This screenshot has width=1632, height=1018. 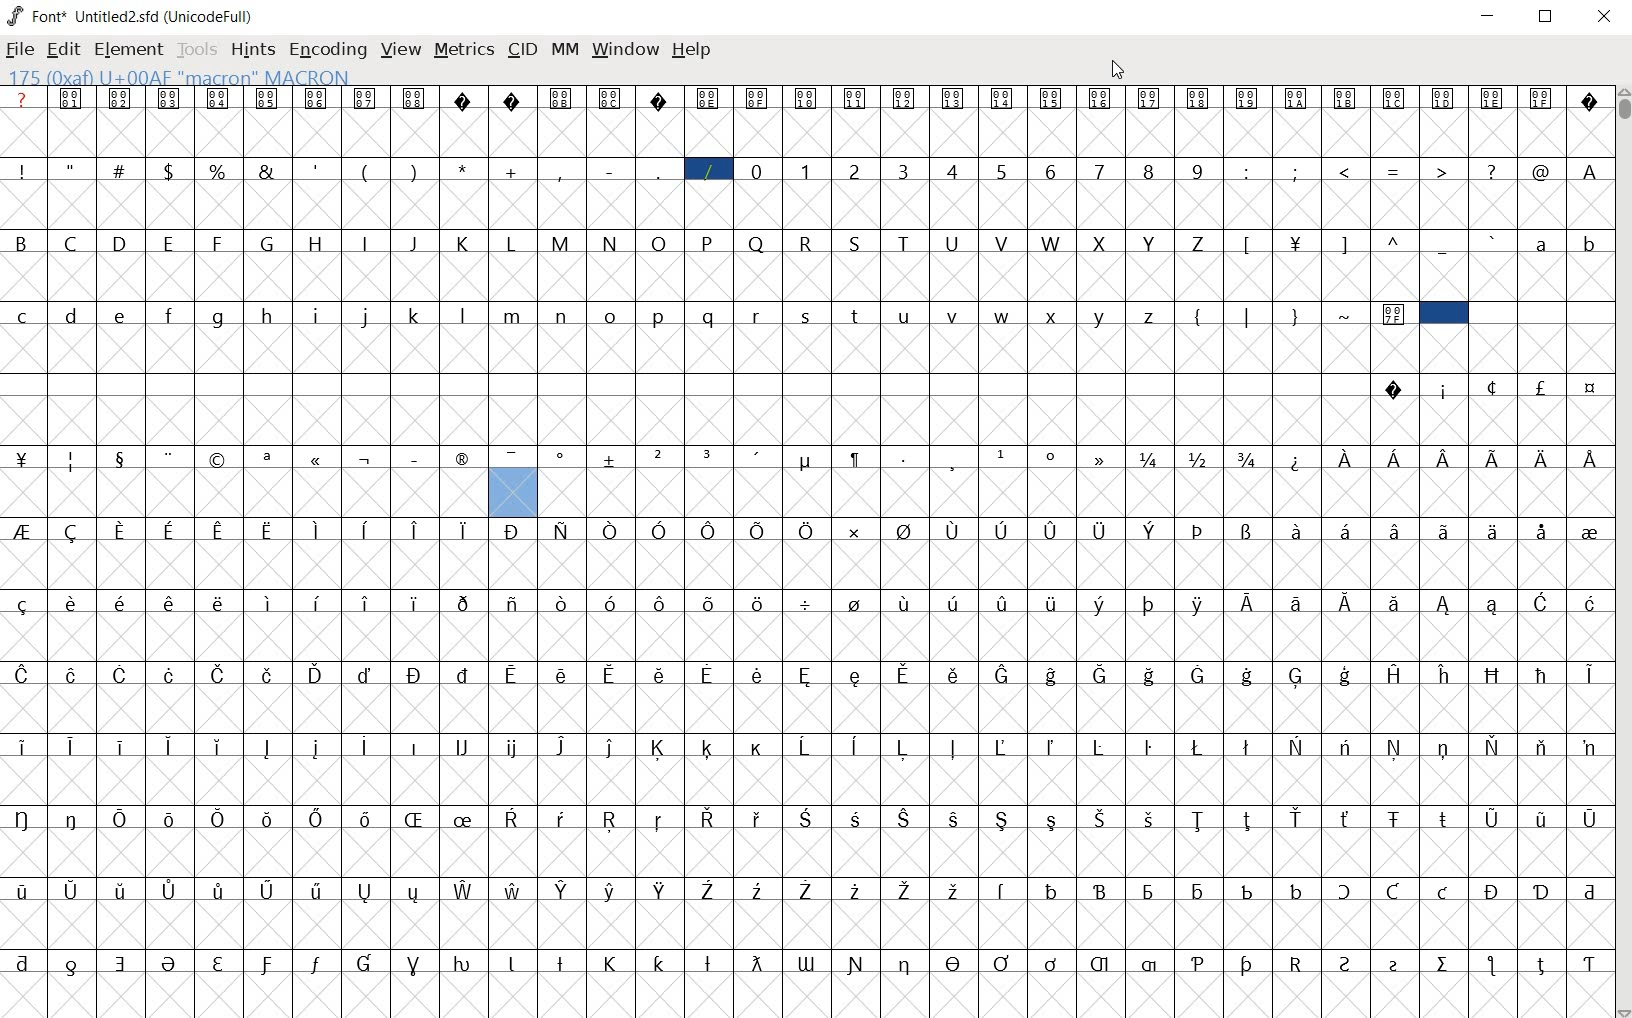 What do you see at coordinates (1591, 387) in the screenshot?
I see `Symbol` at bounding box center [1591, 387].